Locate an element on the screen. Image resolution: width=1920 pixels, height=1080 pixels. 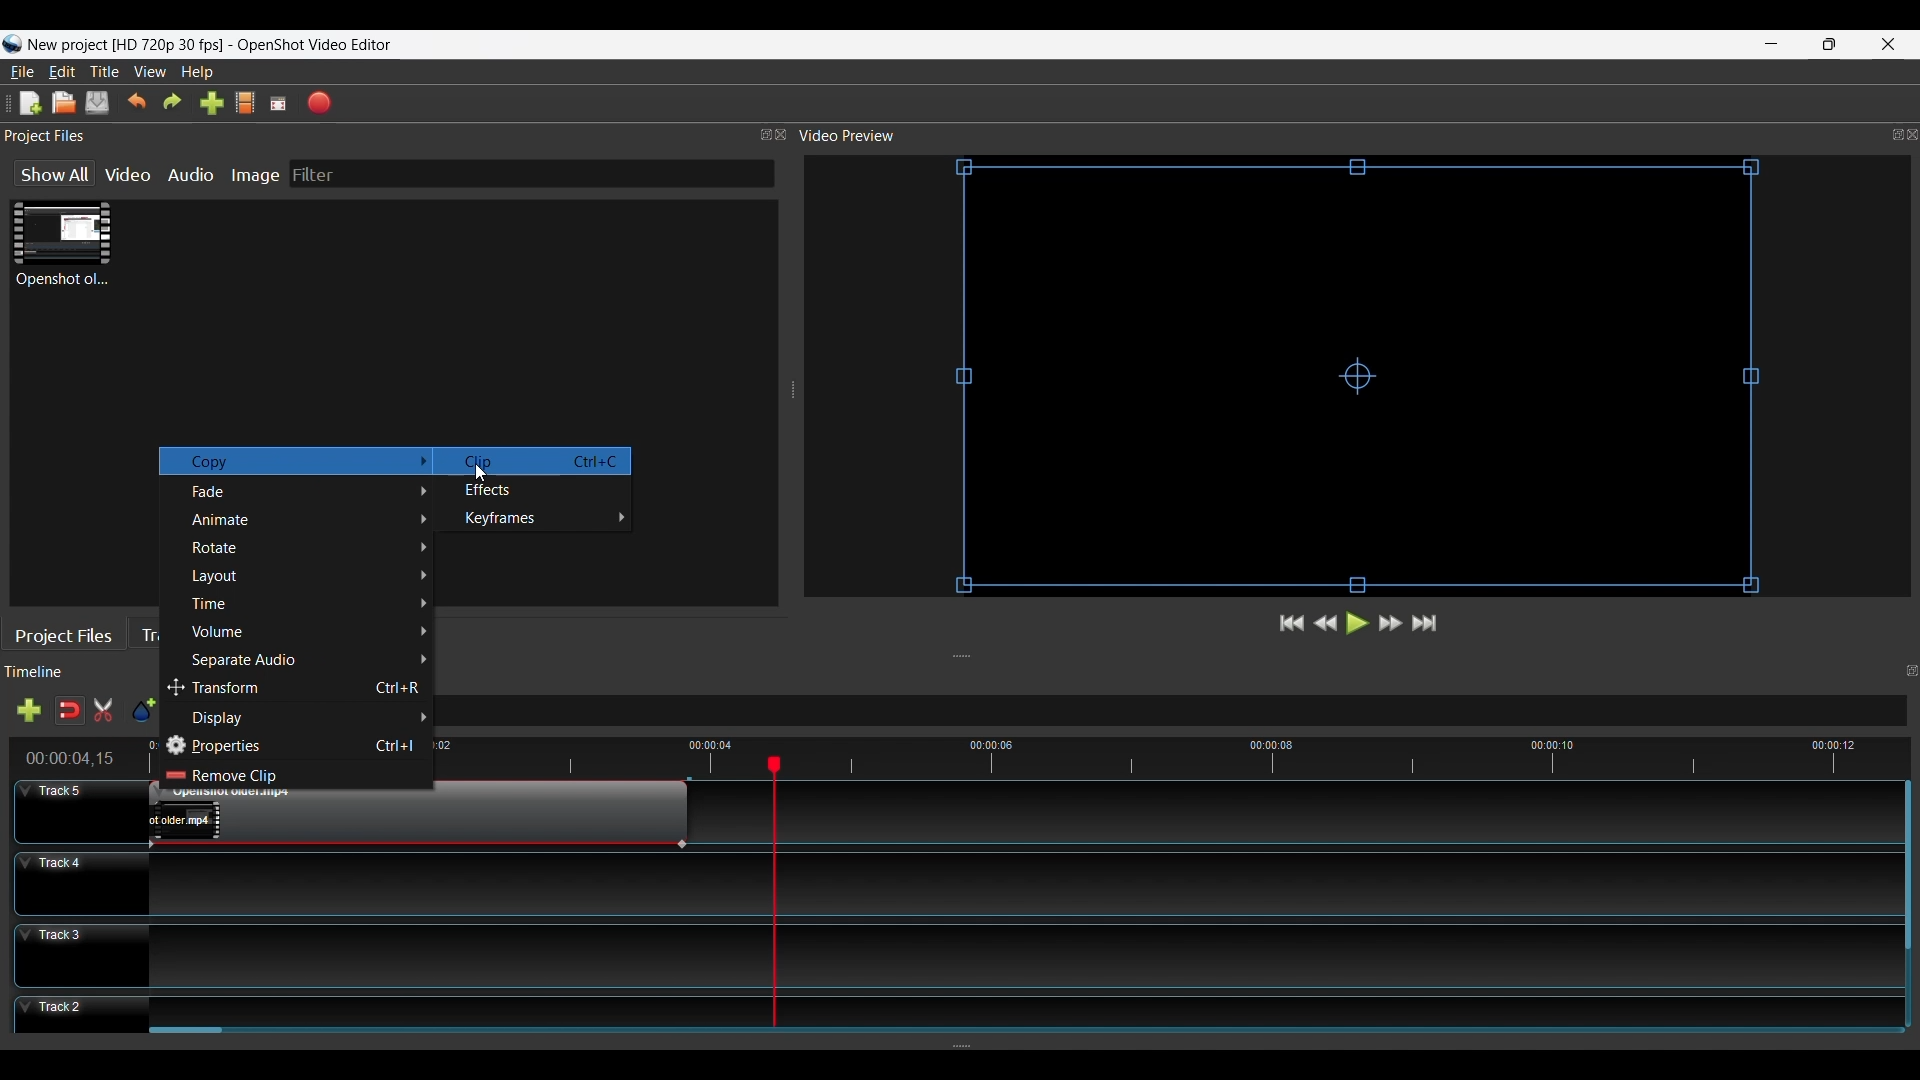
Redo is located at coordinates (173, 103).